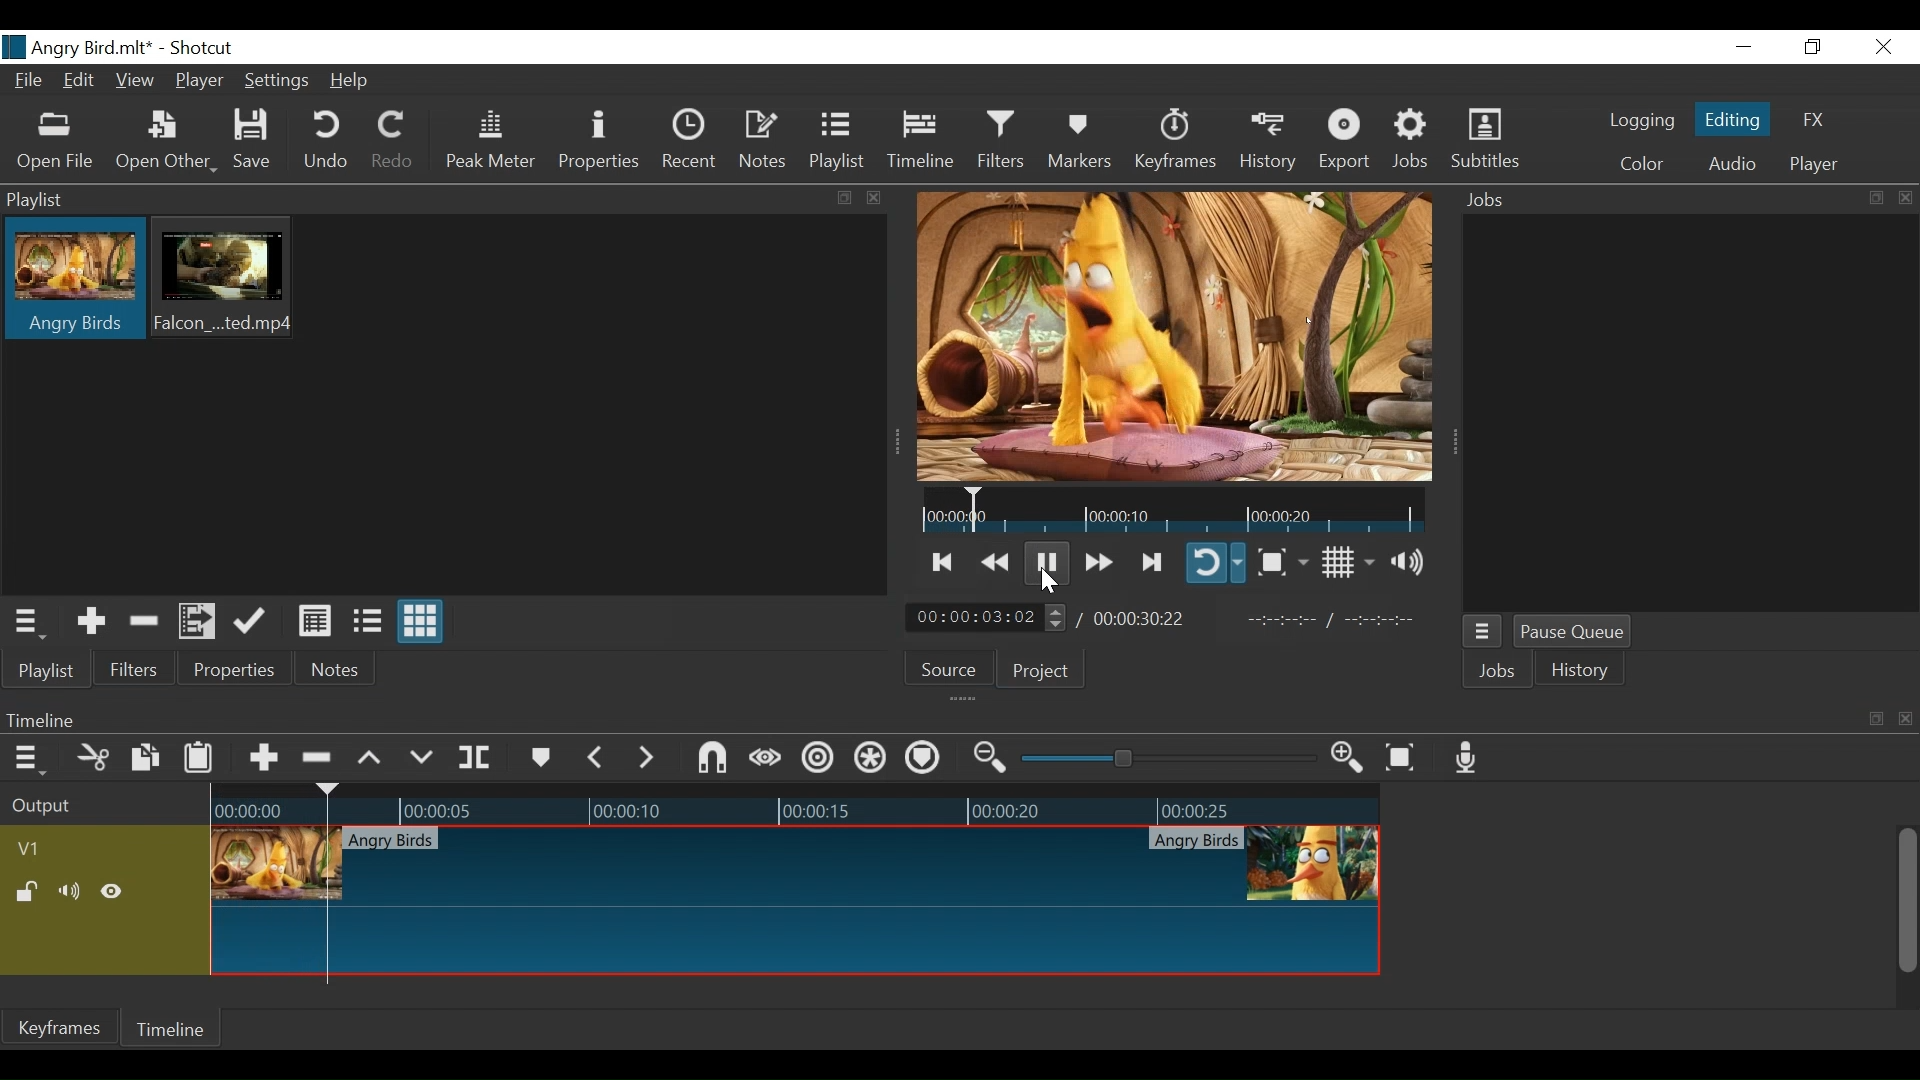 The image size is (1920, 1080). I want to click on Playlist , so click(45, 670).